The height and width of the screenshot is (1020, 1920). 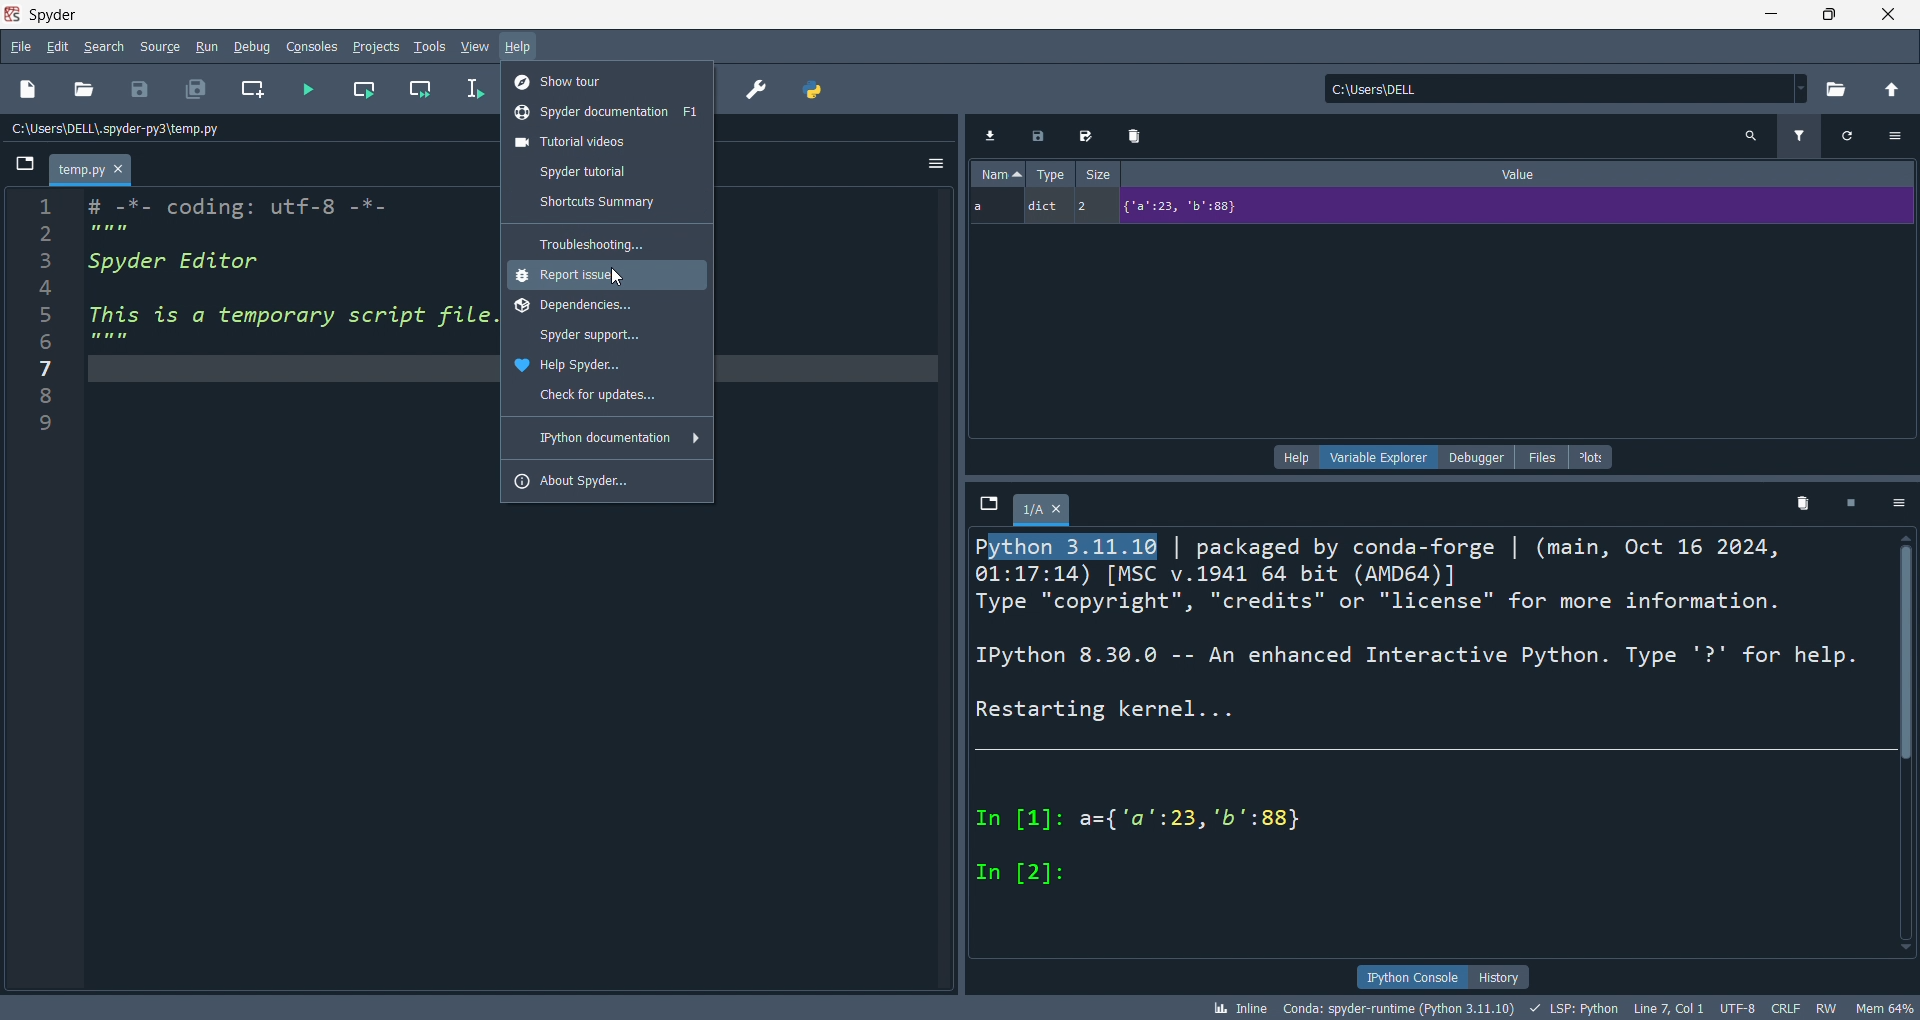 I want to click on Refresh, so click(x=1846, y=136).